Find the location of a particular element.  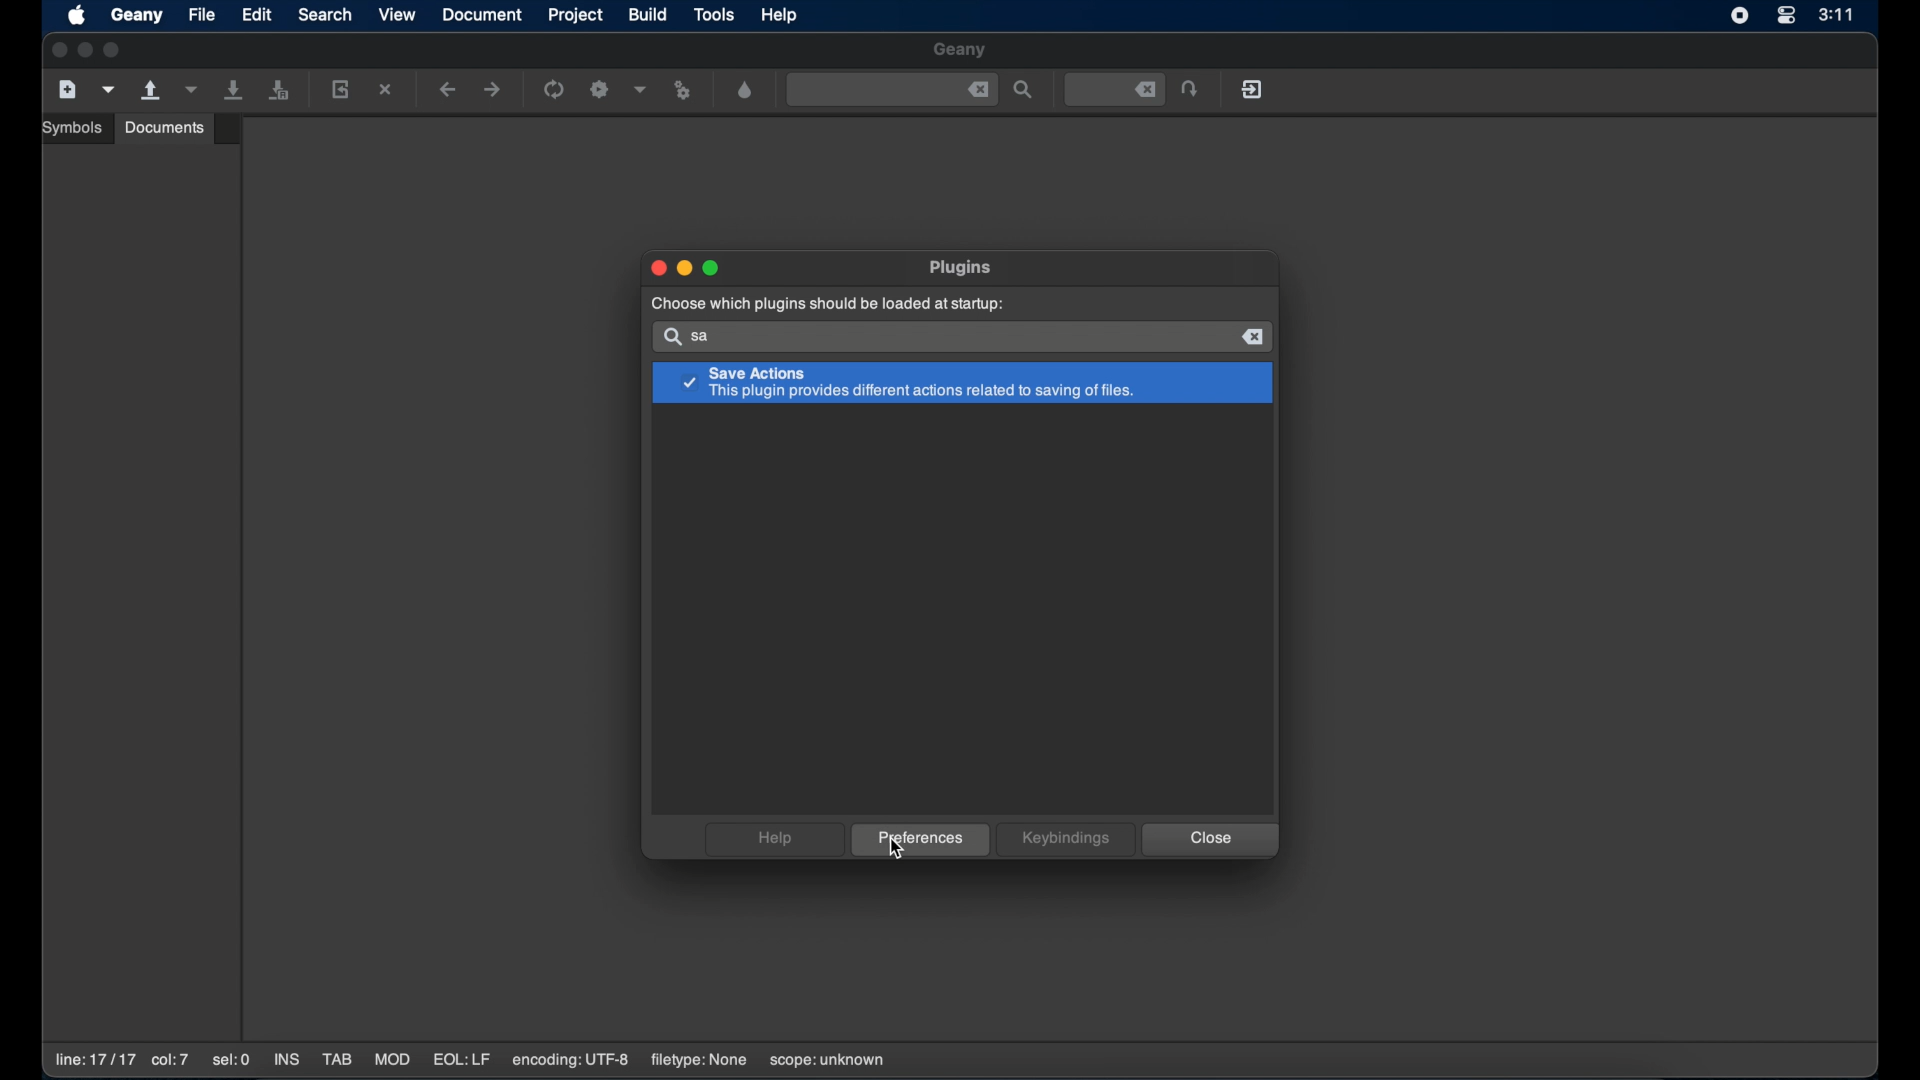

plugins is located at coordinates (963, 267).